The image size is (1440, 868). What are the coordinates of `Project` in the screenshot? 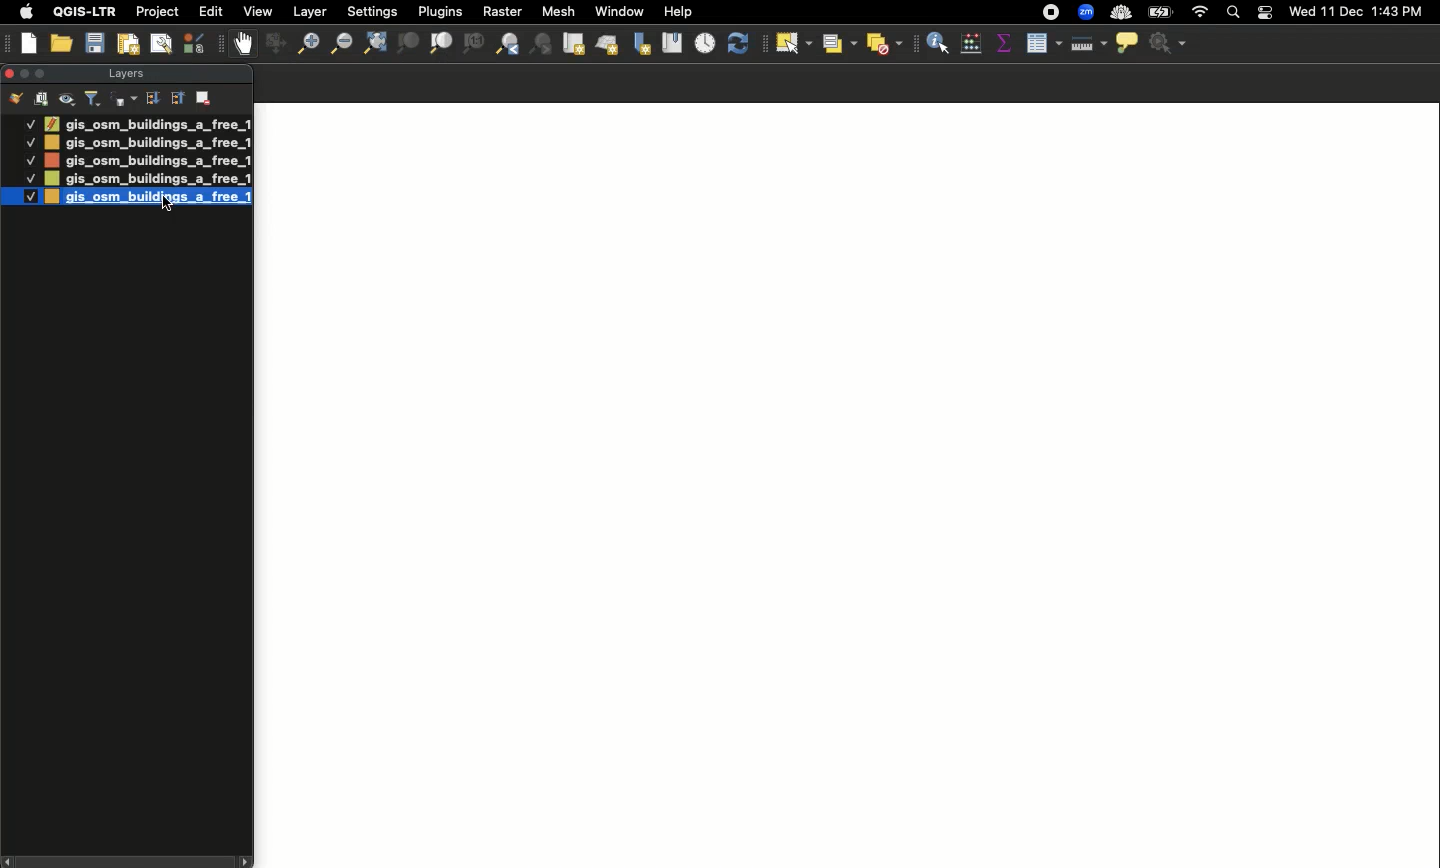 It's located at (157, 13).